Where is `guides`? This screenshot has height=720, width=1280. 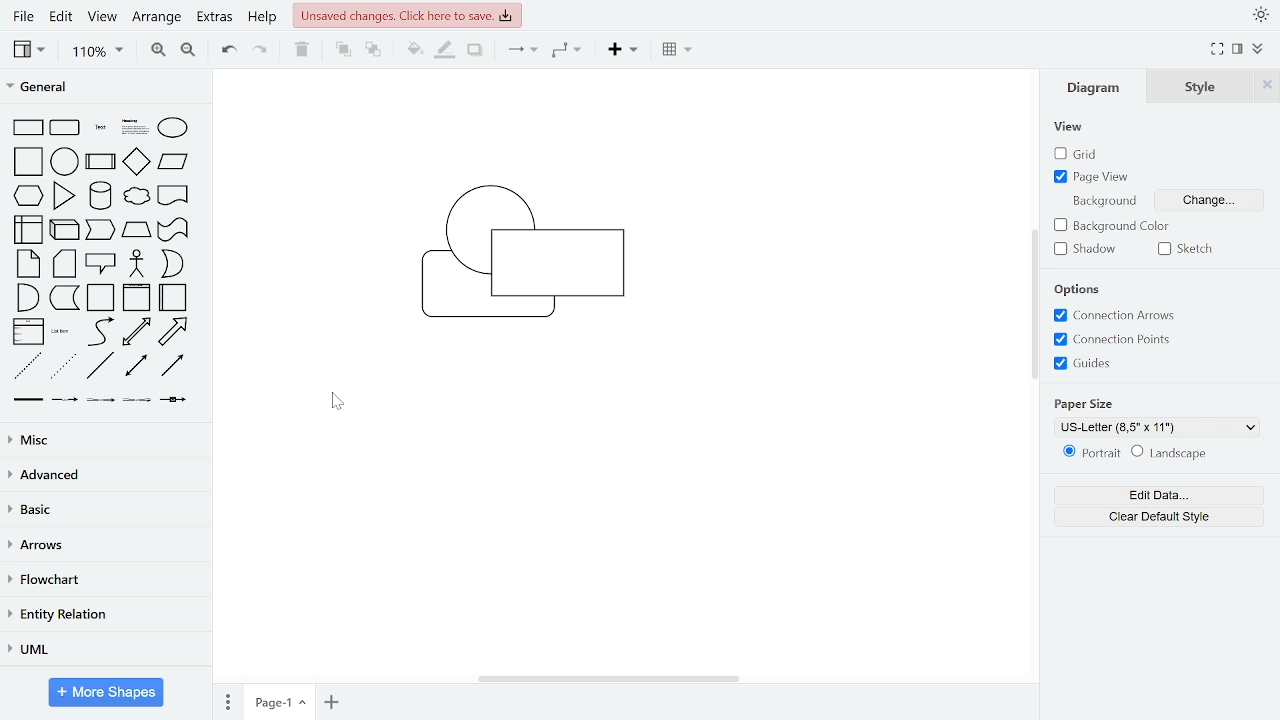
guides is located at coordinates (1088, 366).